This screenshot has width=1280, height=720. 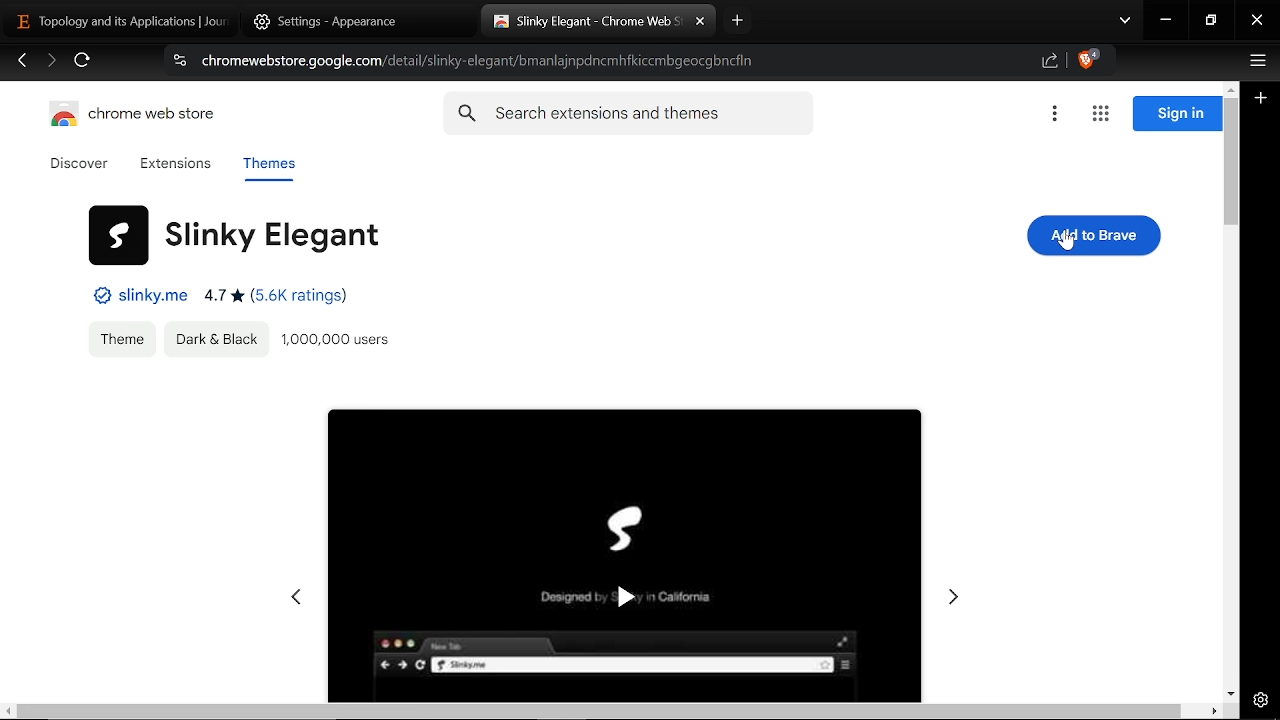 What do you see at coordinates (1177, 114) in the screenshot?
I see `Sign in` at bounding box center [1177, 114].